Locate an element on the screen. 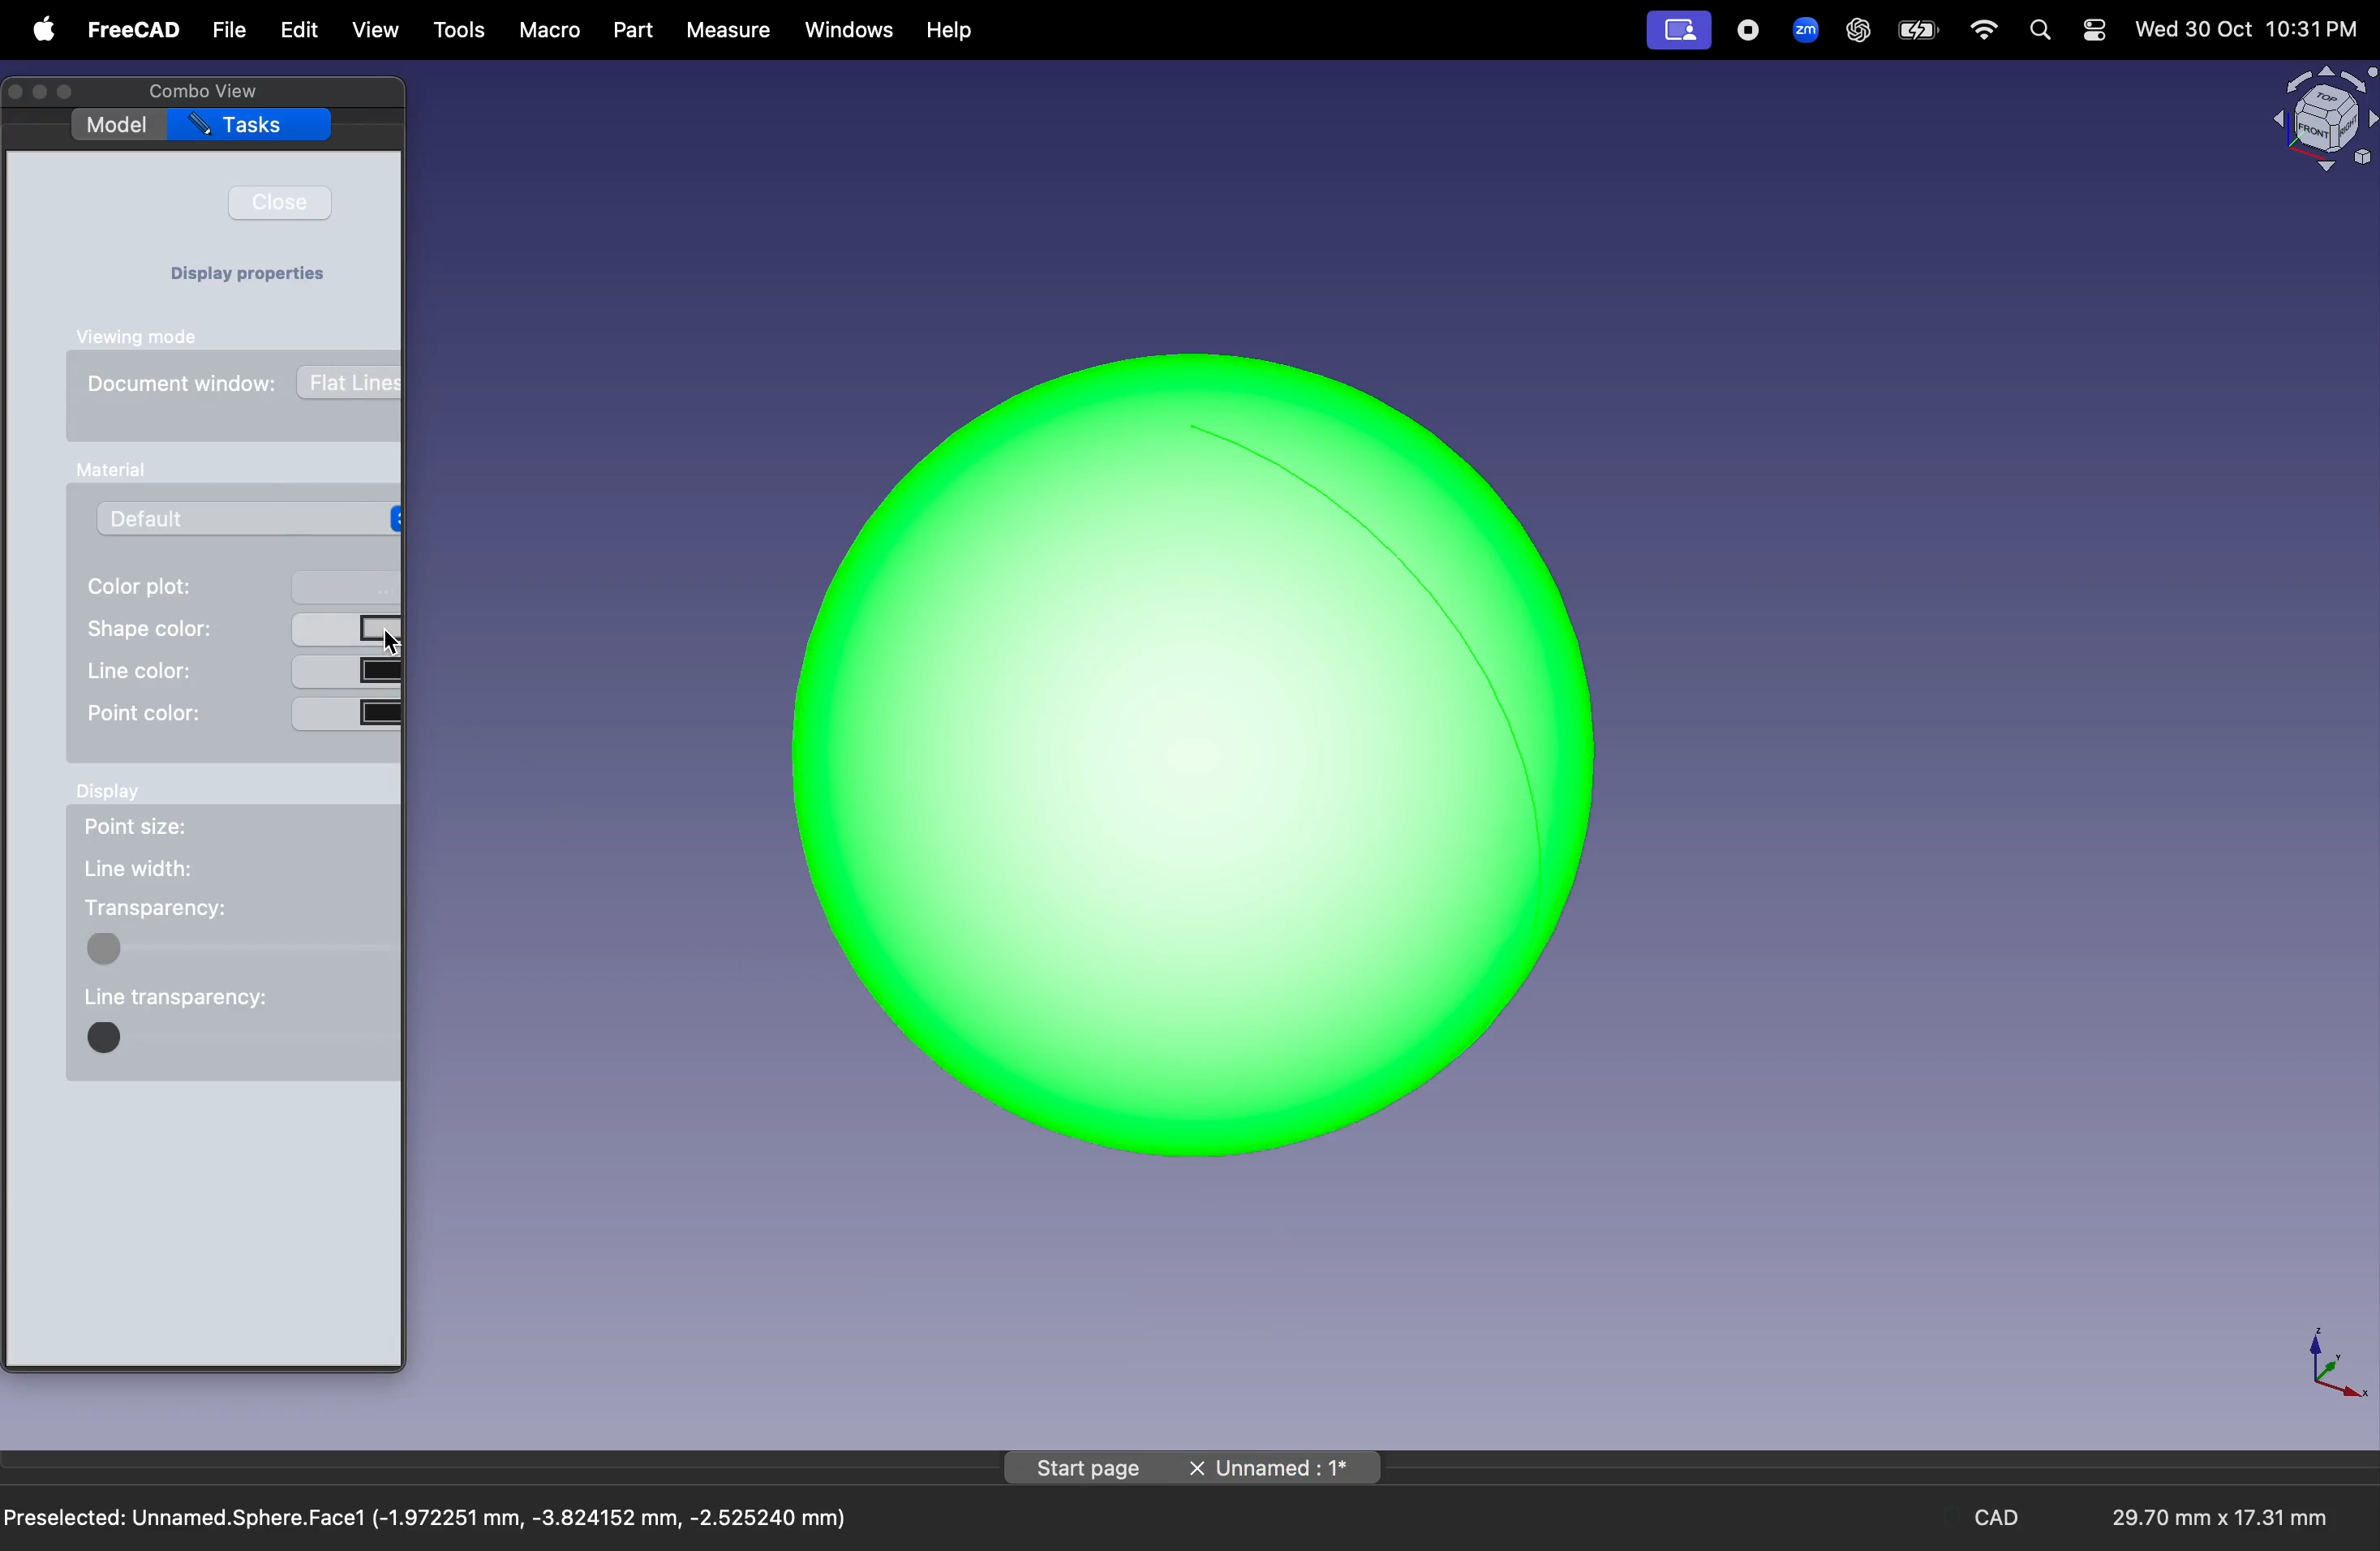  search is located at coordinates (2038, 30).